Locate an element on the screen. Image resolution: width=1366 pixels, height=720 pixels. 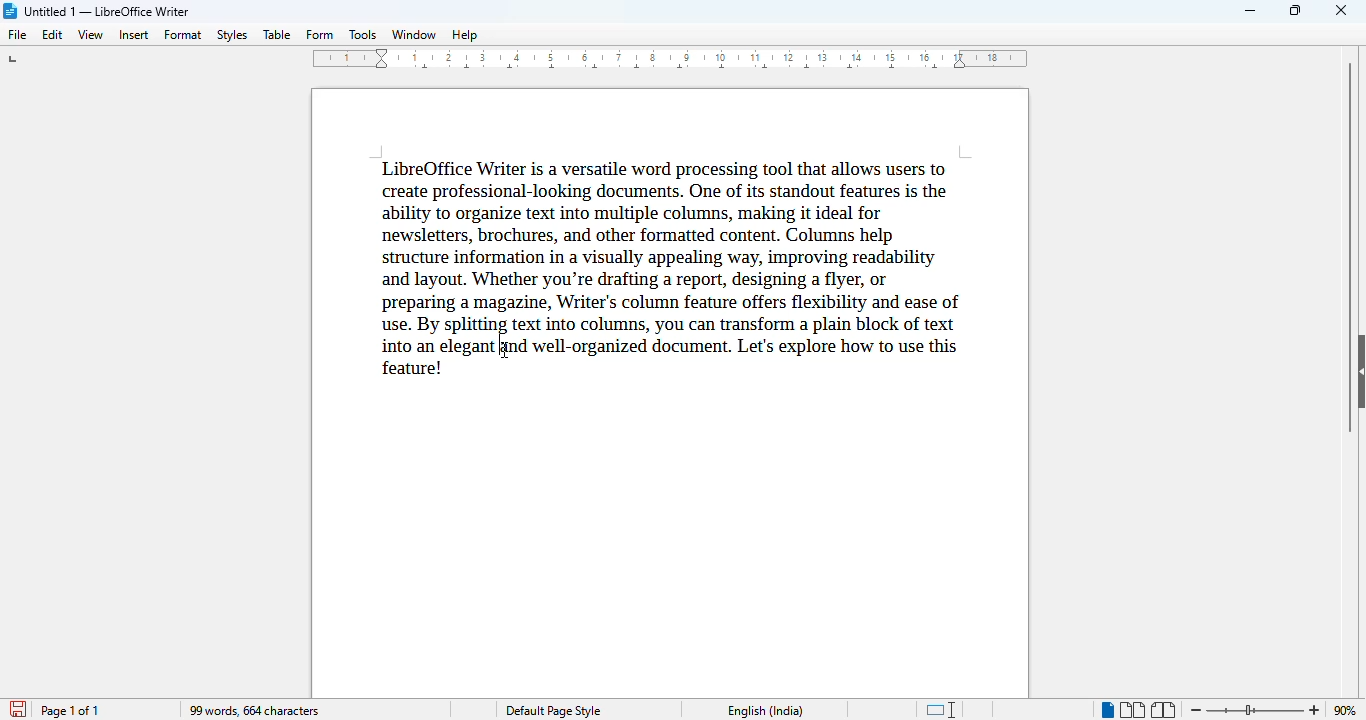
LibreOffice logo is located at coordinates (11, 11).